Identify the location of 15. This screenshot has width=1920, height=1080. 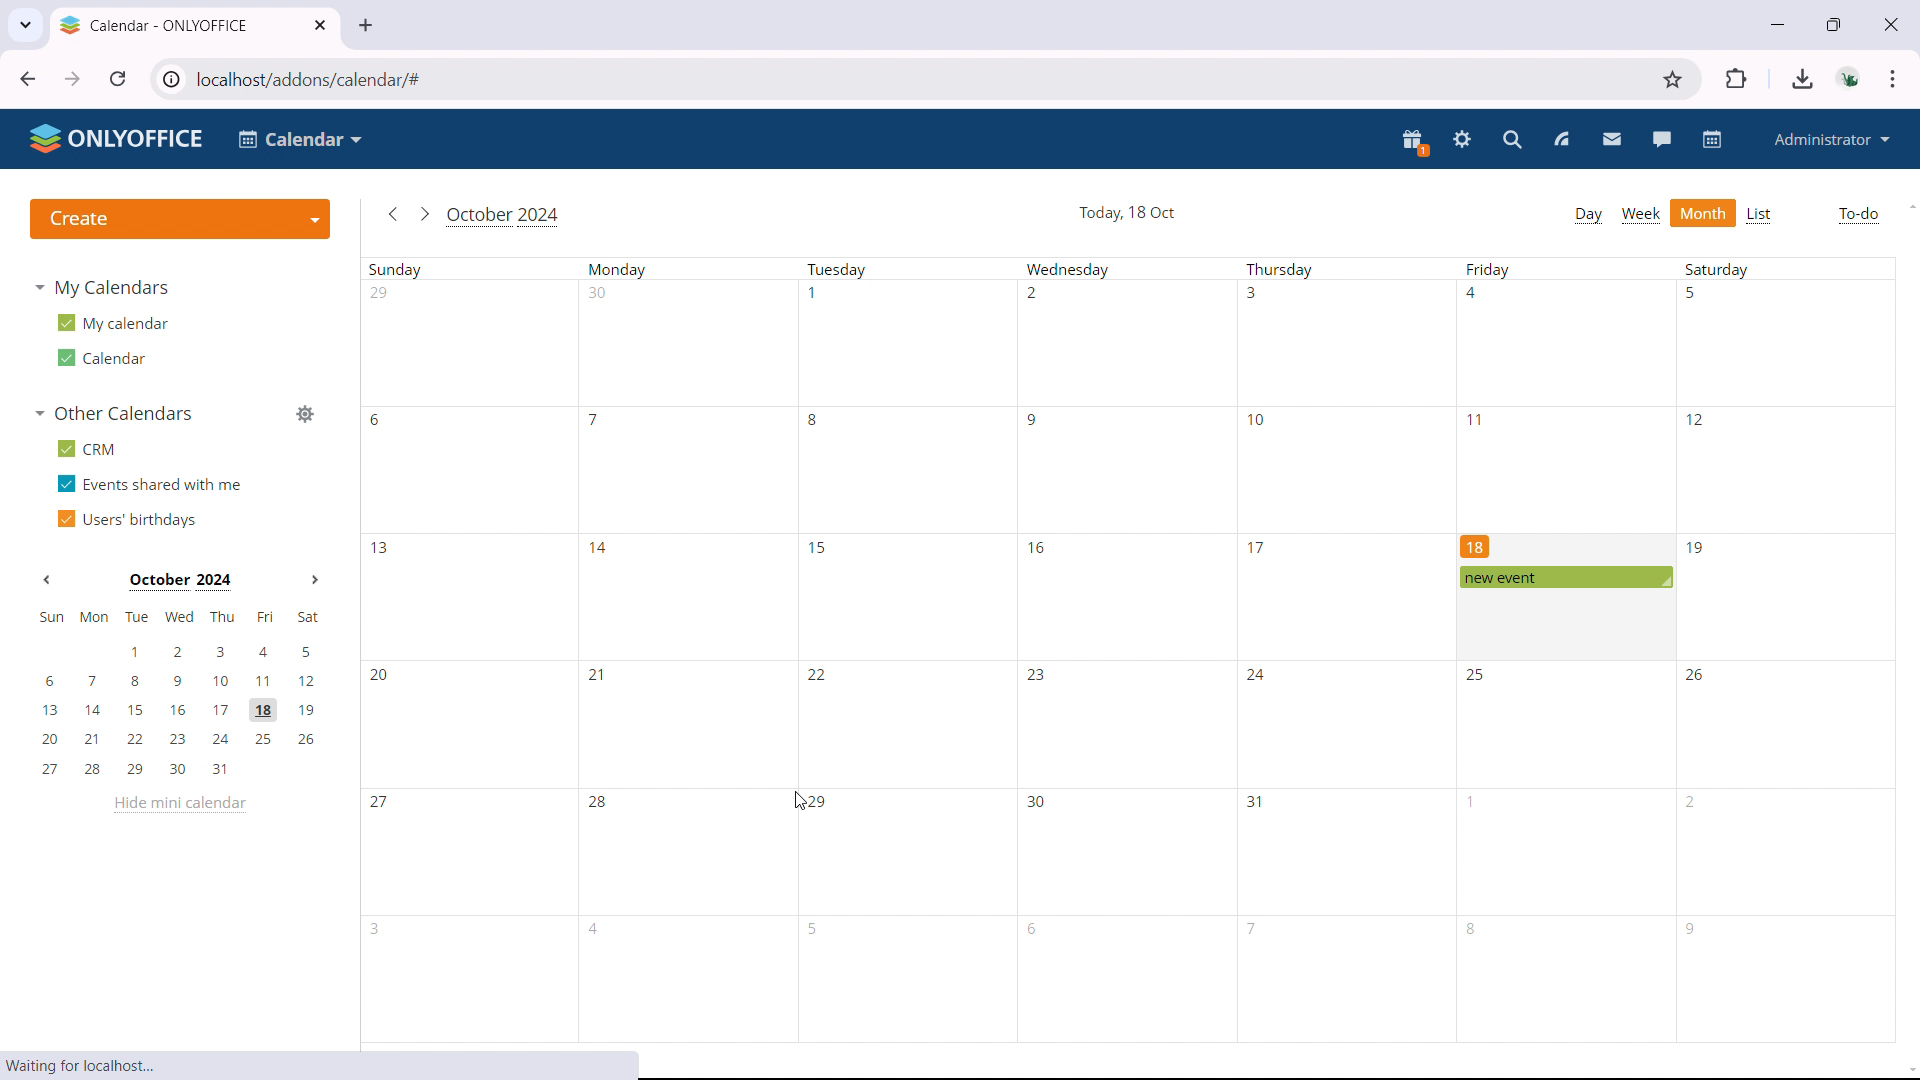
(819, 547).